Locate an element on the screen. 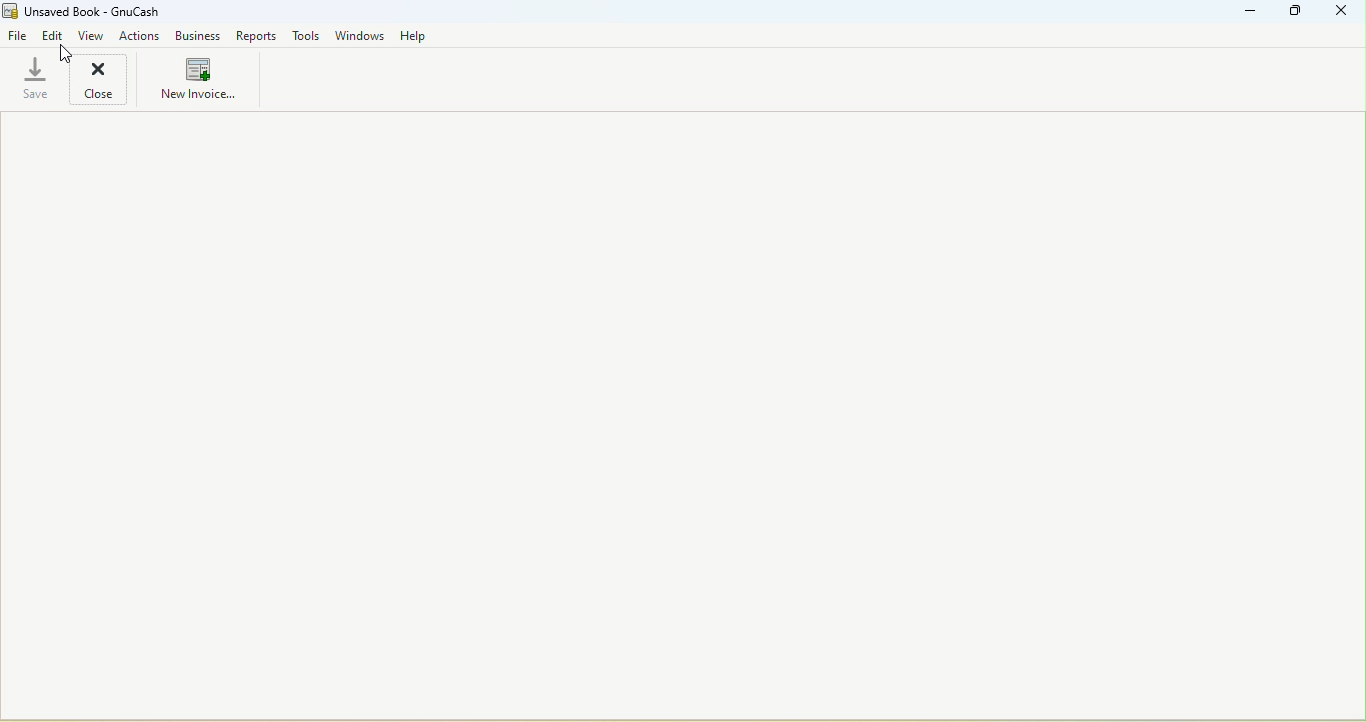 Image resolution: width=1366 pixels, height=722 pixels. Help is located at coordinates (417, 36).